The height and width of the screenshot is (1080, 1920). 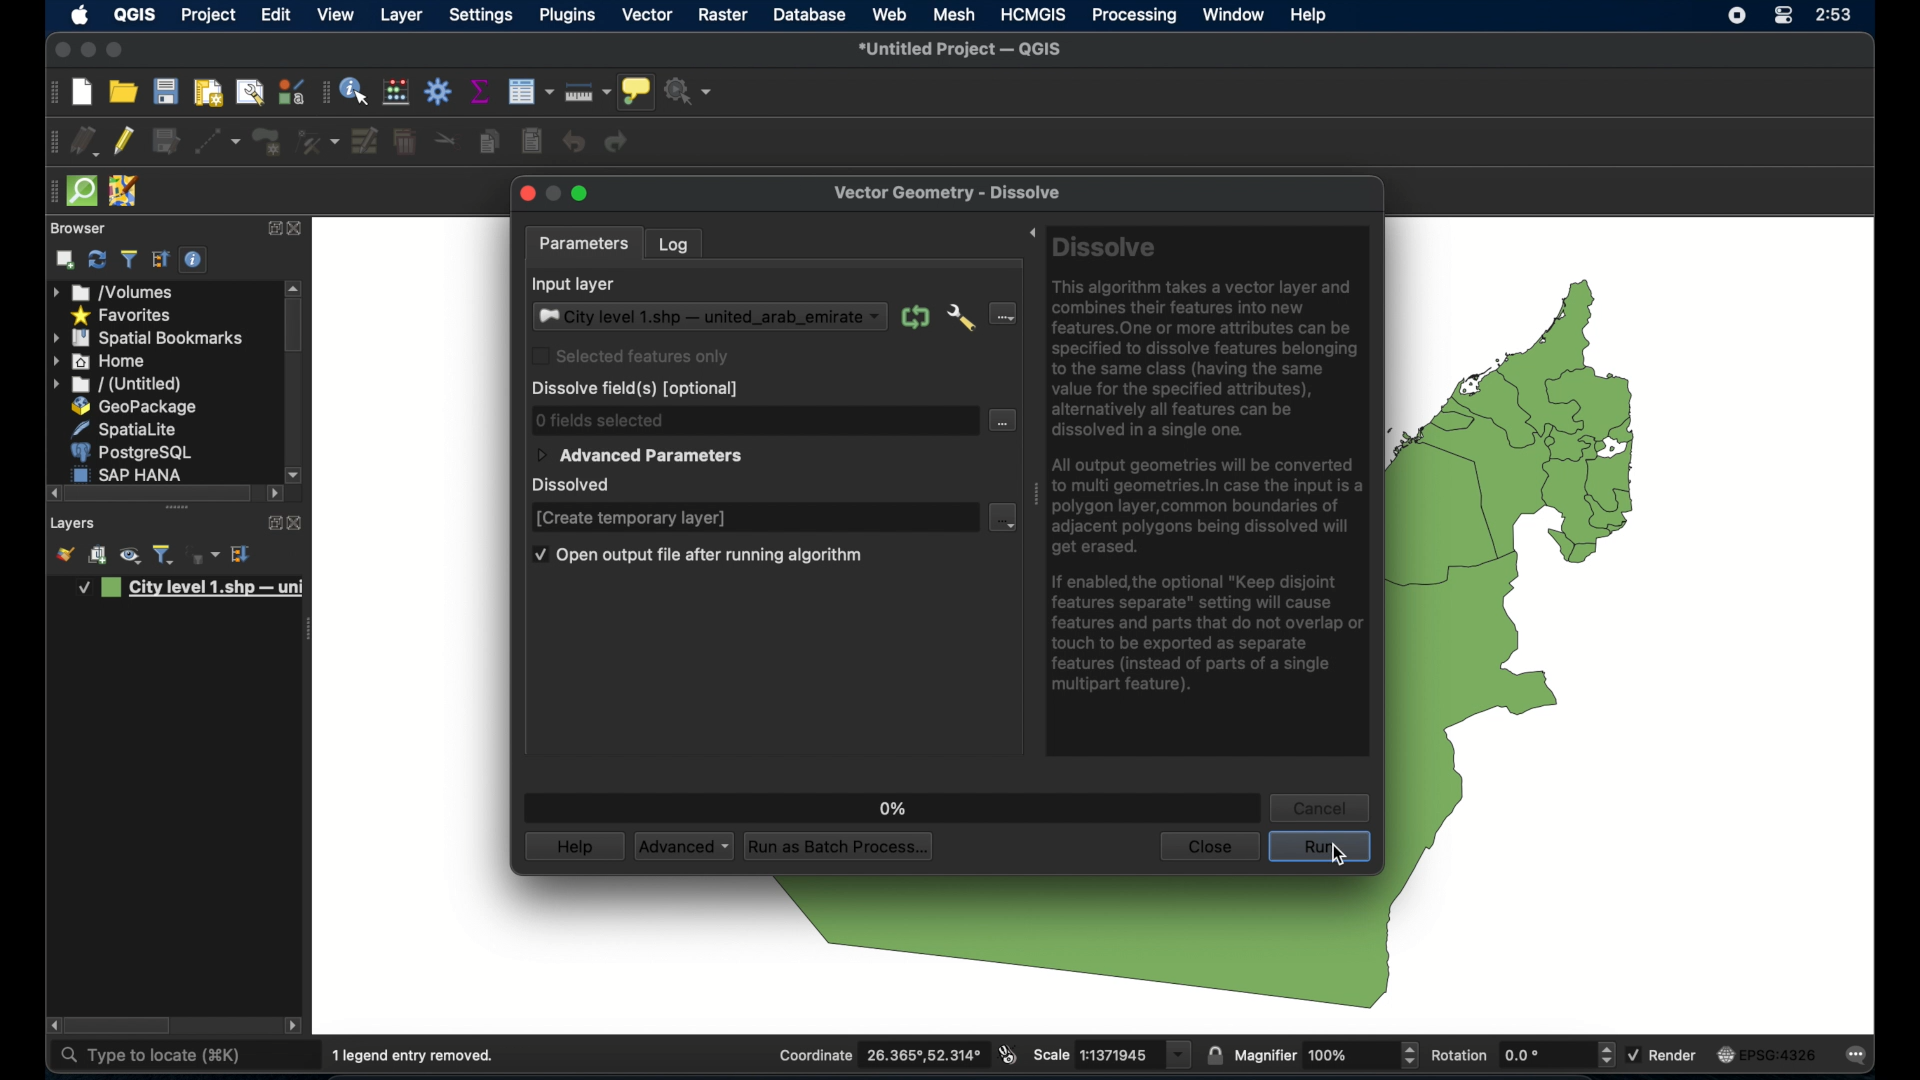 What do you see at coordinates (129, 558) in the screenshot?
I see `manage map theme` at bounding box center [129, 558].